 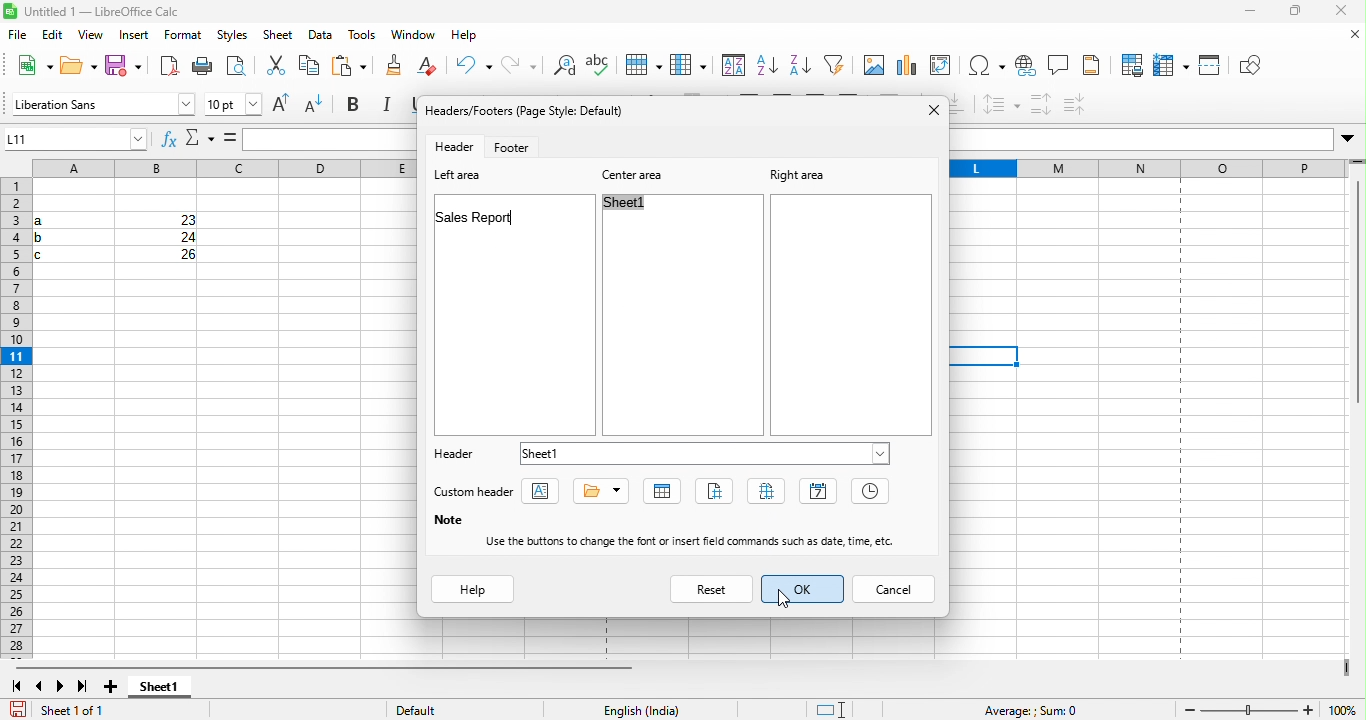 What do you see at coordinates (37, 683) in the screenshot?
I see `previous sheet` at bounding box center [37, 683].